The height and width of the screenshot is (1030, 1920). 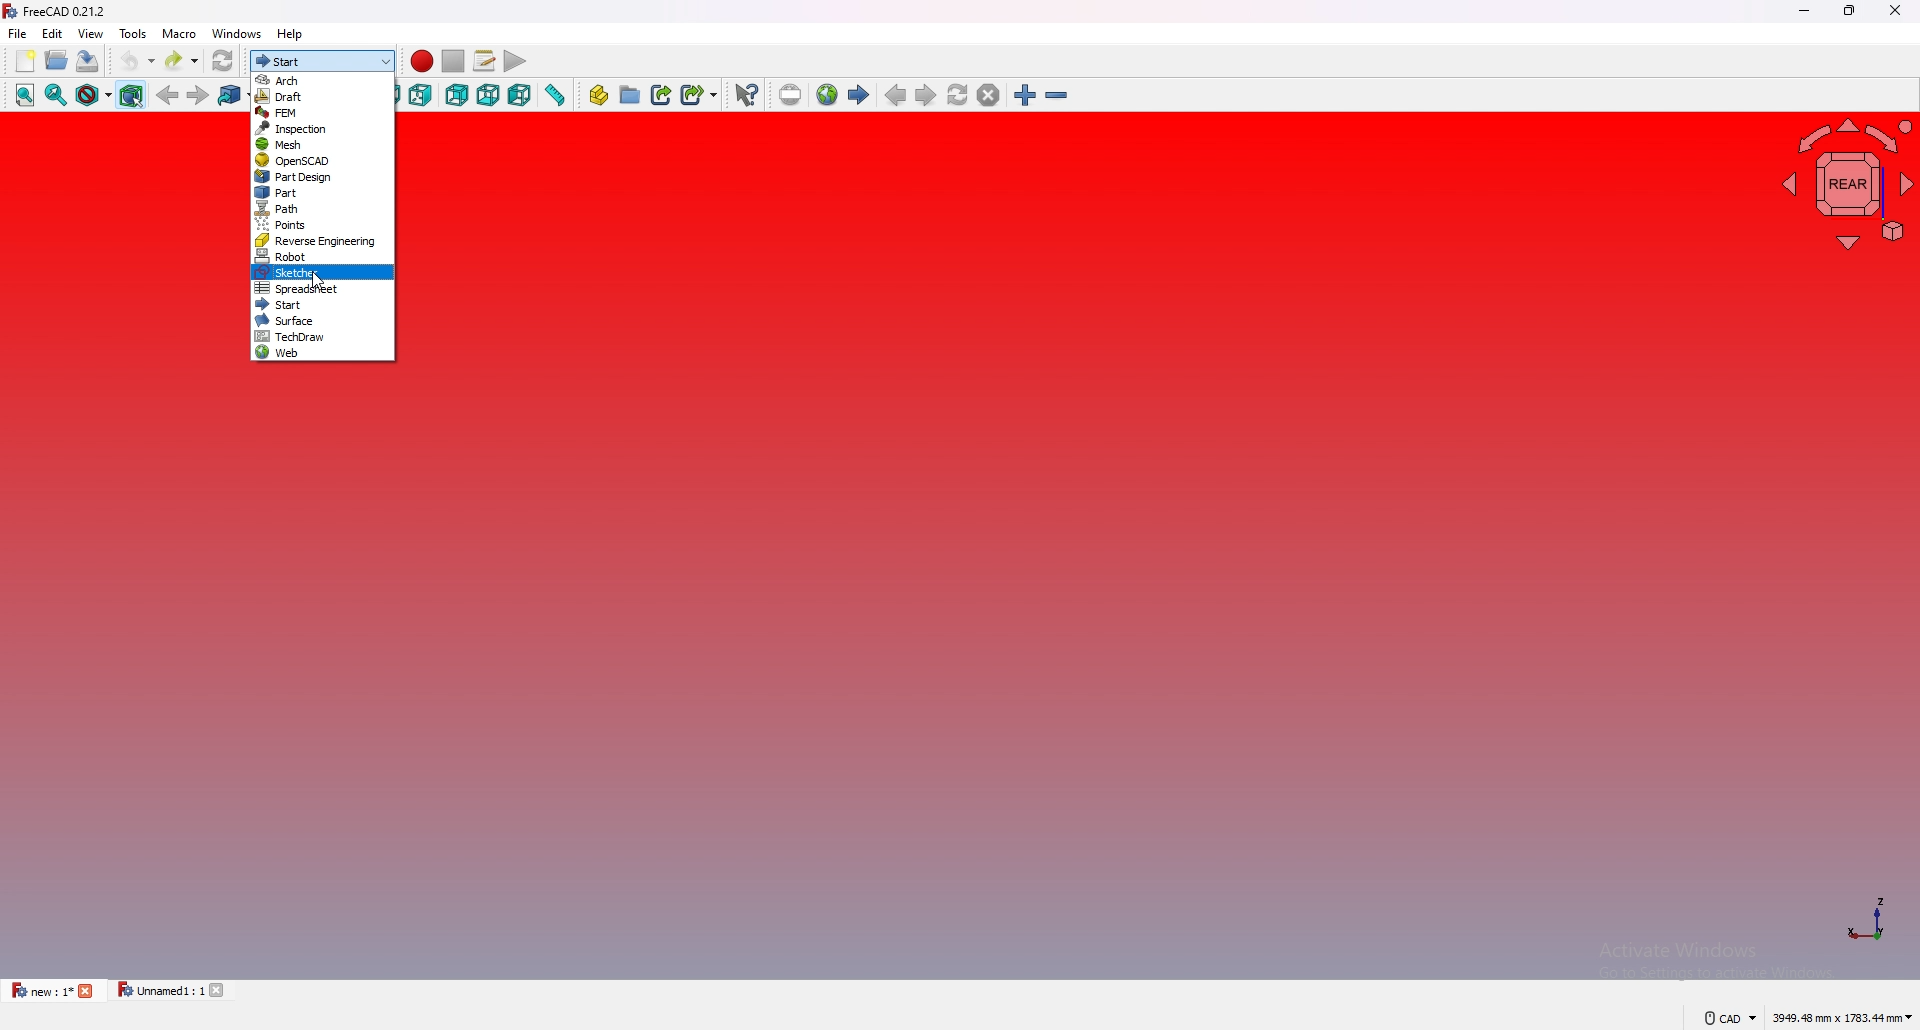 What do you see at coordinates (959, 96) in the screenshot?
I see `refresh web page` at bounding box center [959, 96].